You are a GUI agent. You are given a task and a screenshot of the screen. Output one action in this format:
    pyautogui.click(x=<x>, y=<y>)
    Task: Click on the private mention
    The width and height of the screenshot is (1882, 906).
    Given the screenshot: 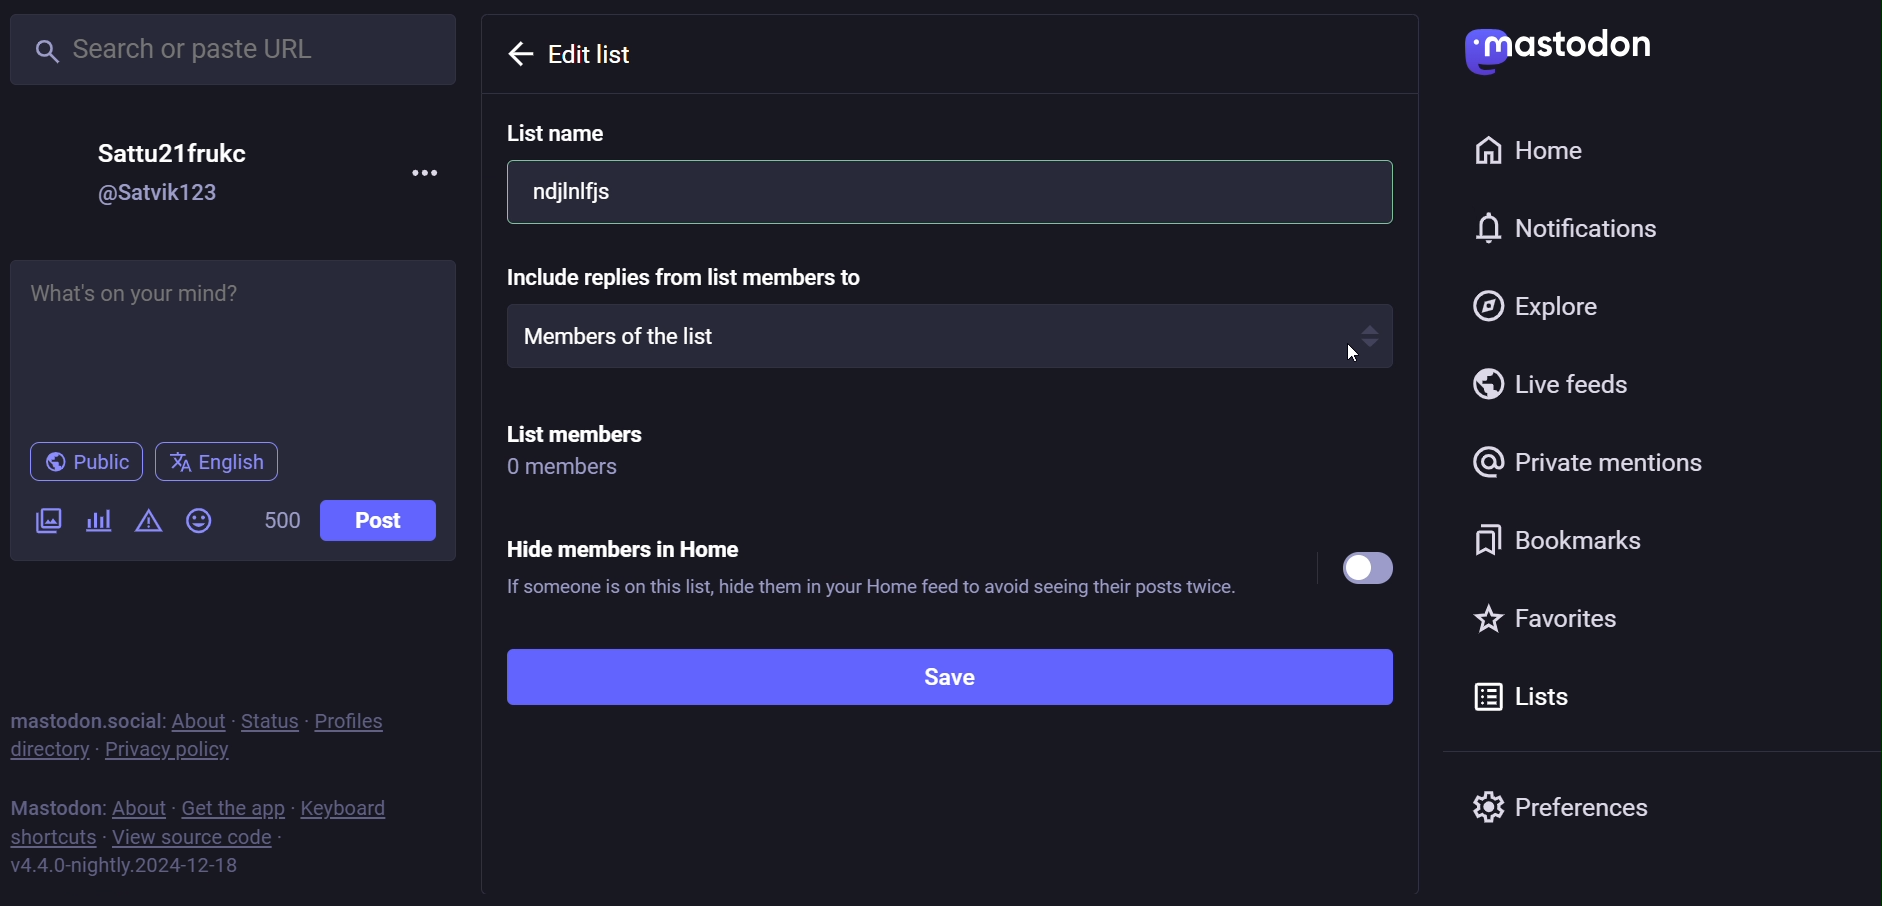 What is the action you would take?
    pyautogui.click(x=1594, y=465)
    